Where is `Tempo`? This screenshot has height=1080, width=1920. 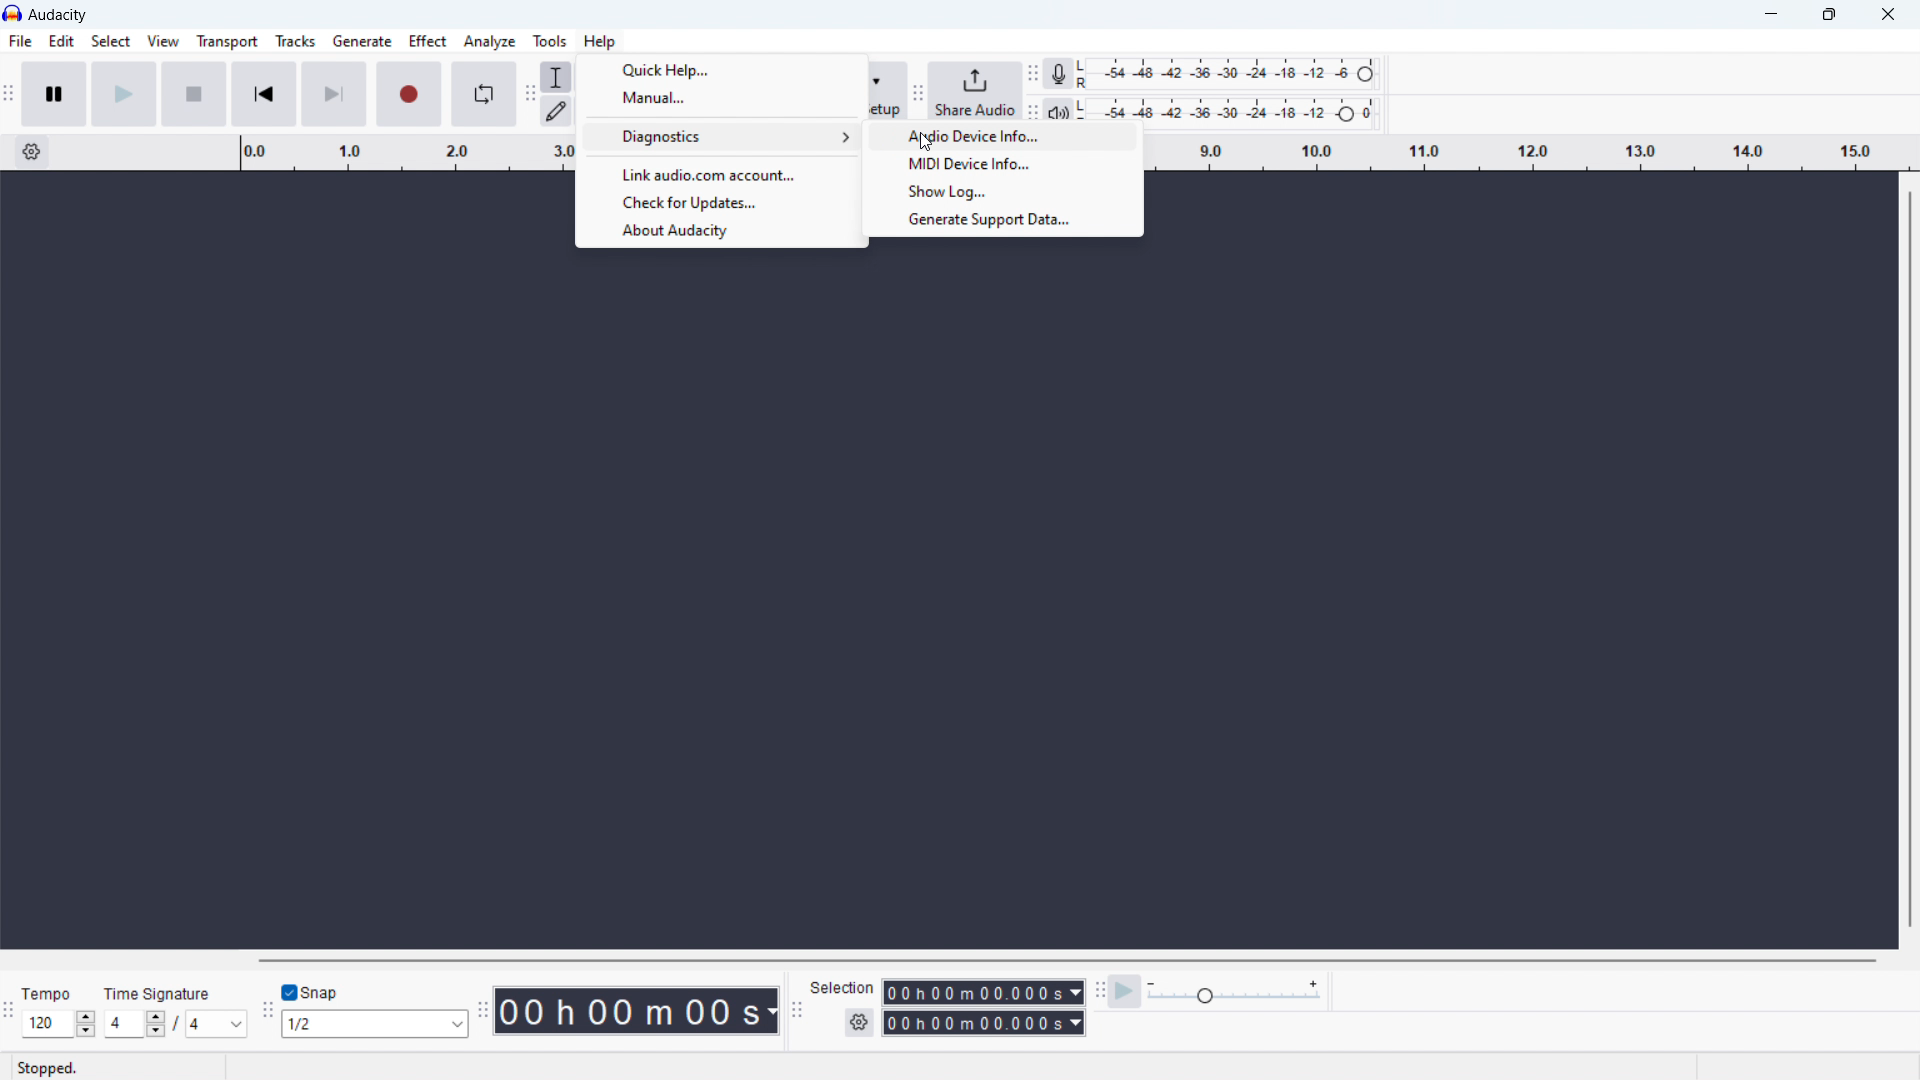
Tempo is located at coordinates (47, 993).